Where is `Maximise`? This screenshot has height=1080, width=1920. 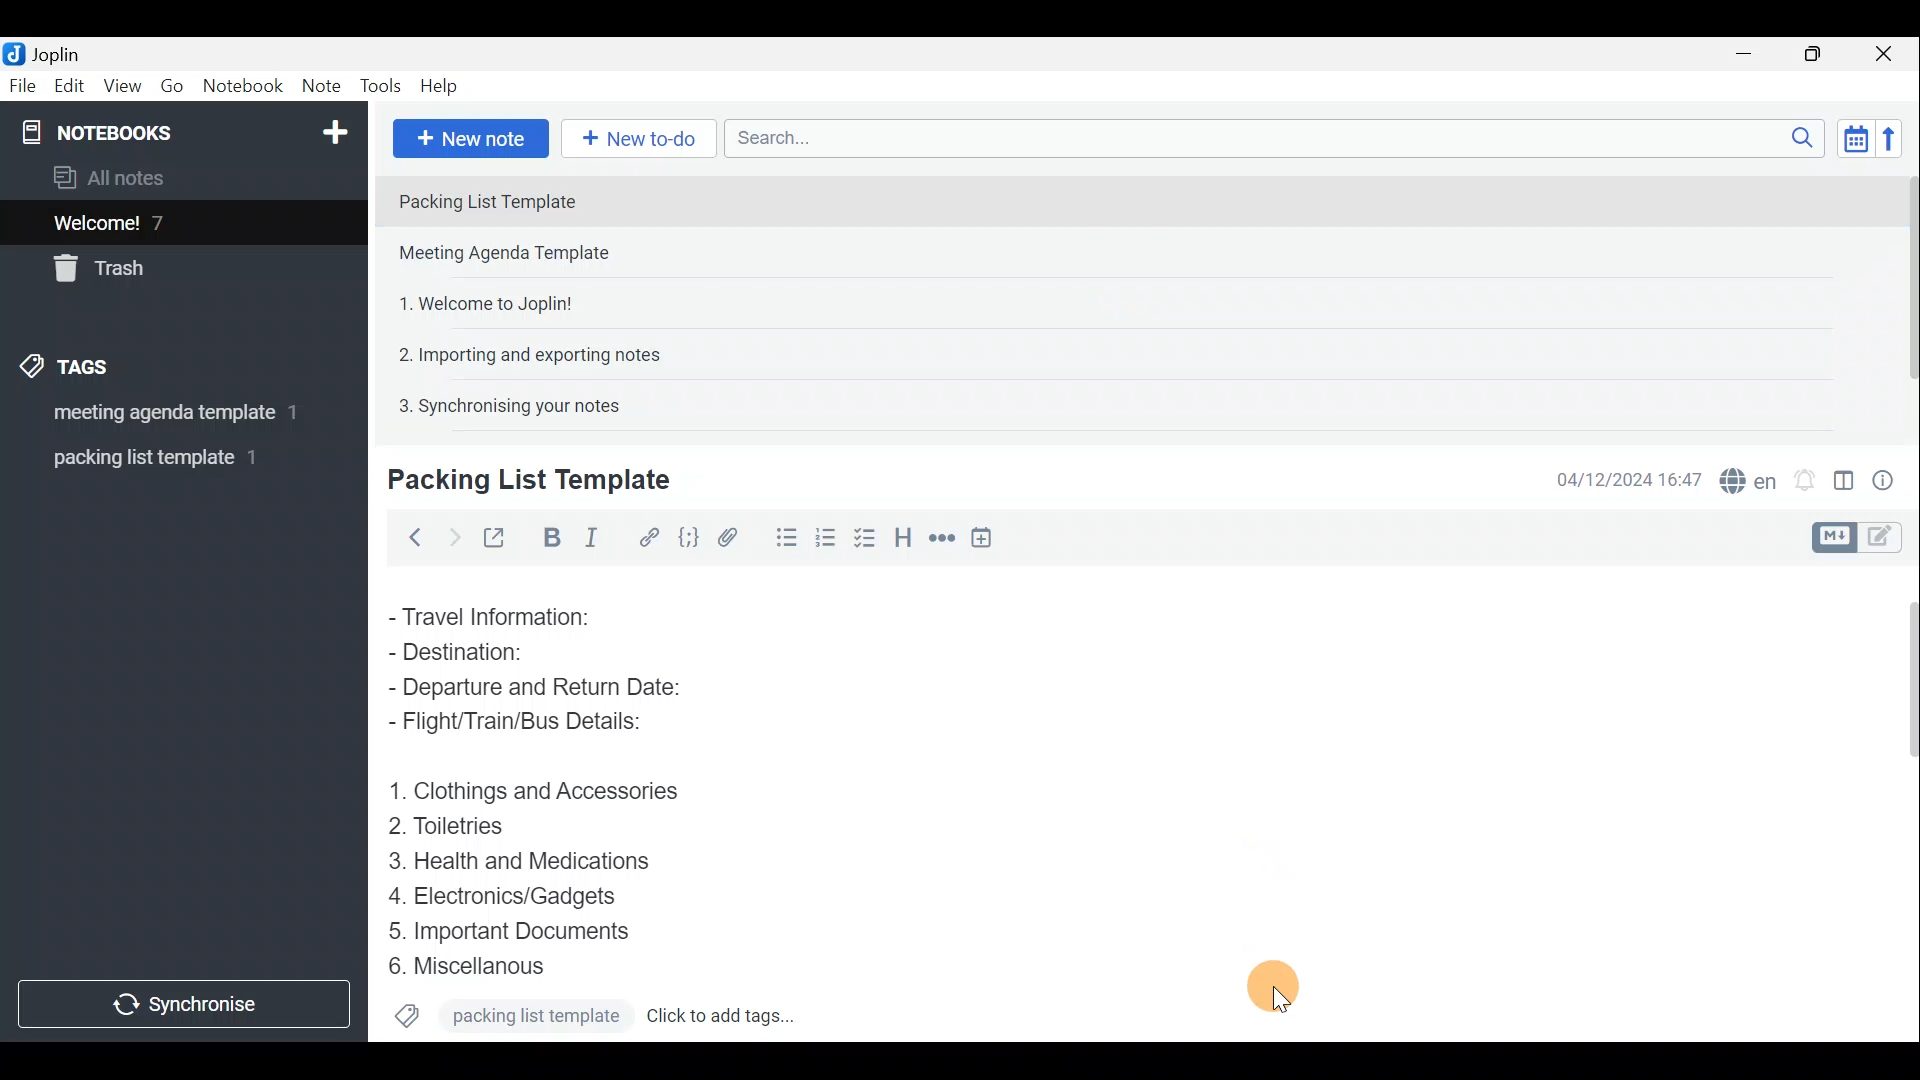 Maximise is located at coordinates (1820, 54).